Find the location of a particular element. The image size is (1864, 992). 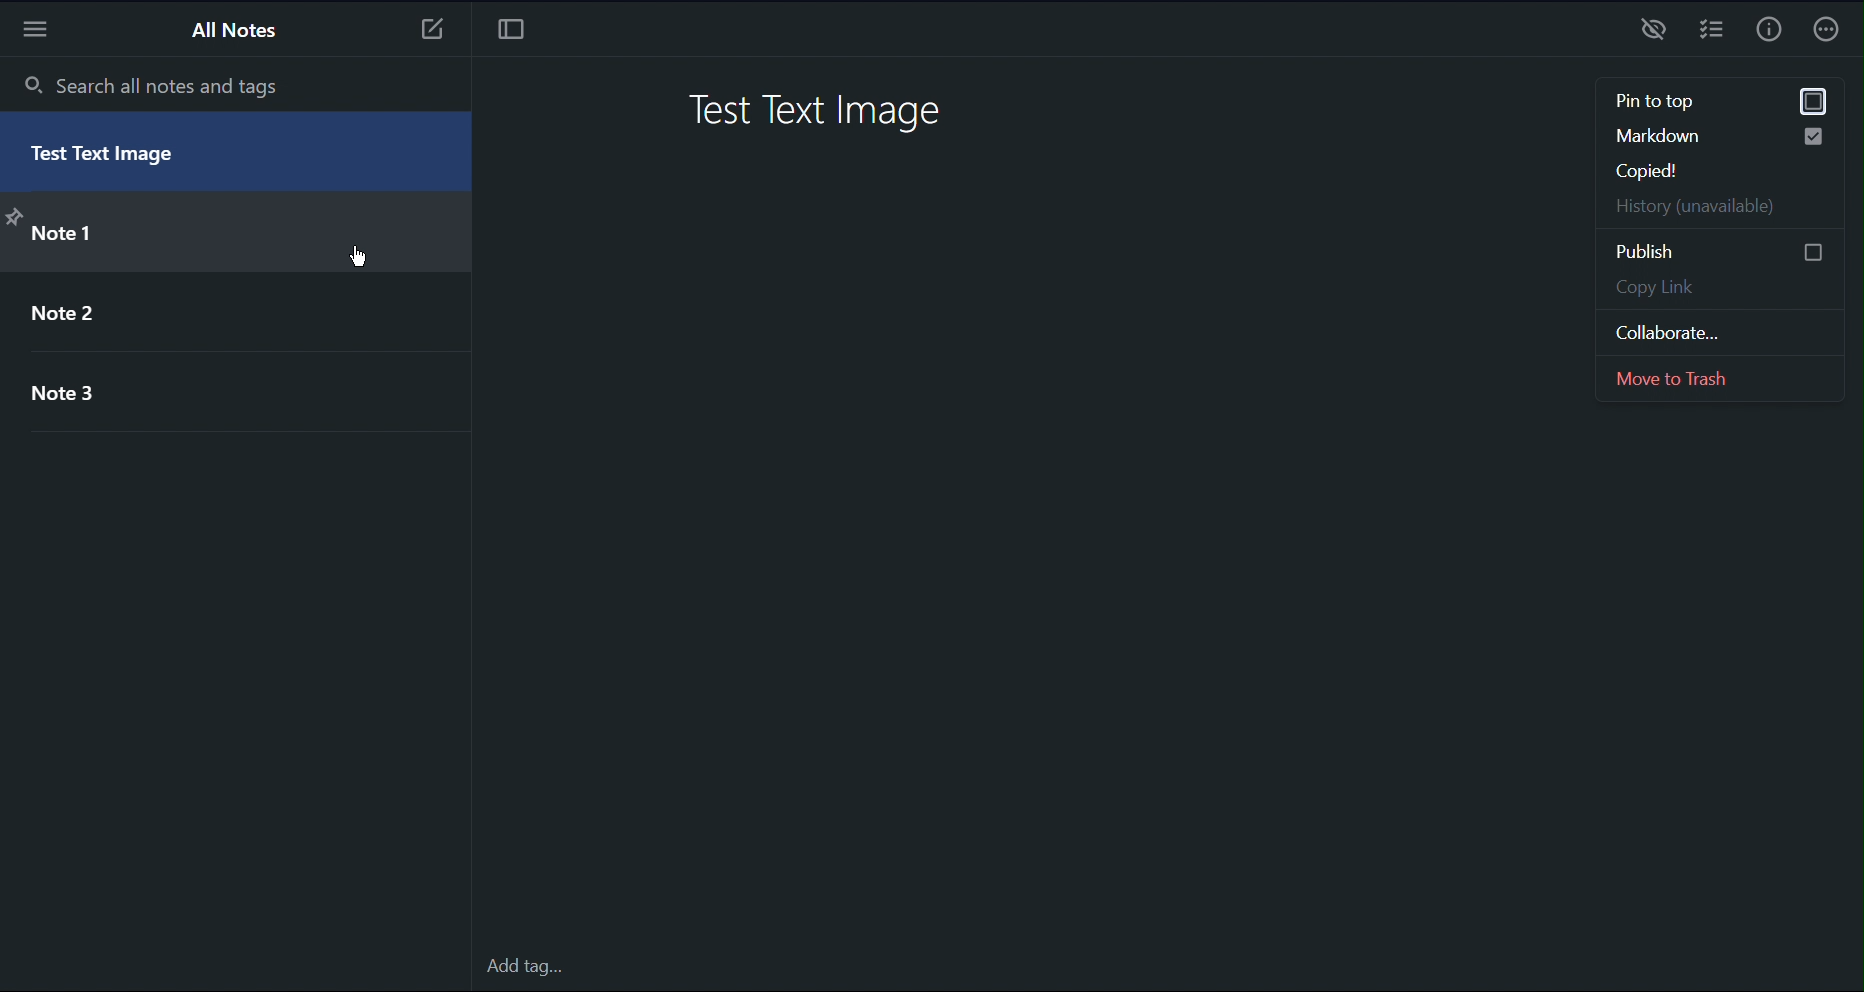

pin is located at coordinates (19, 213).